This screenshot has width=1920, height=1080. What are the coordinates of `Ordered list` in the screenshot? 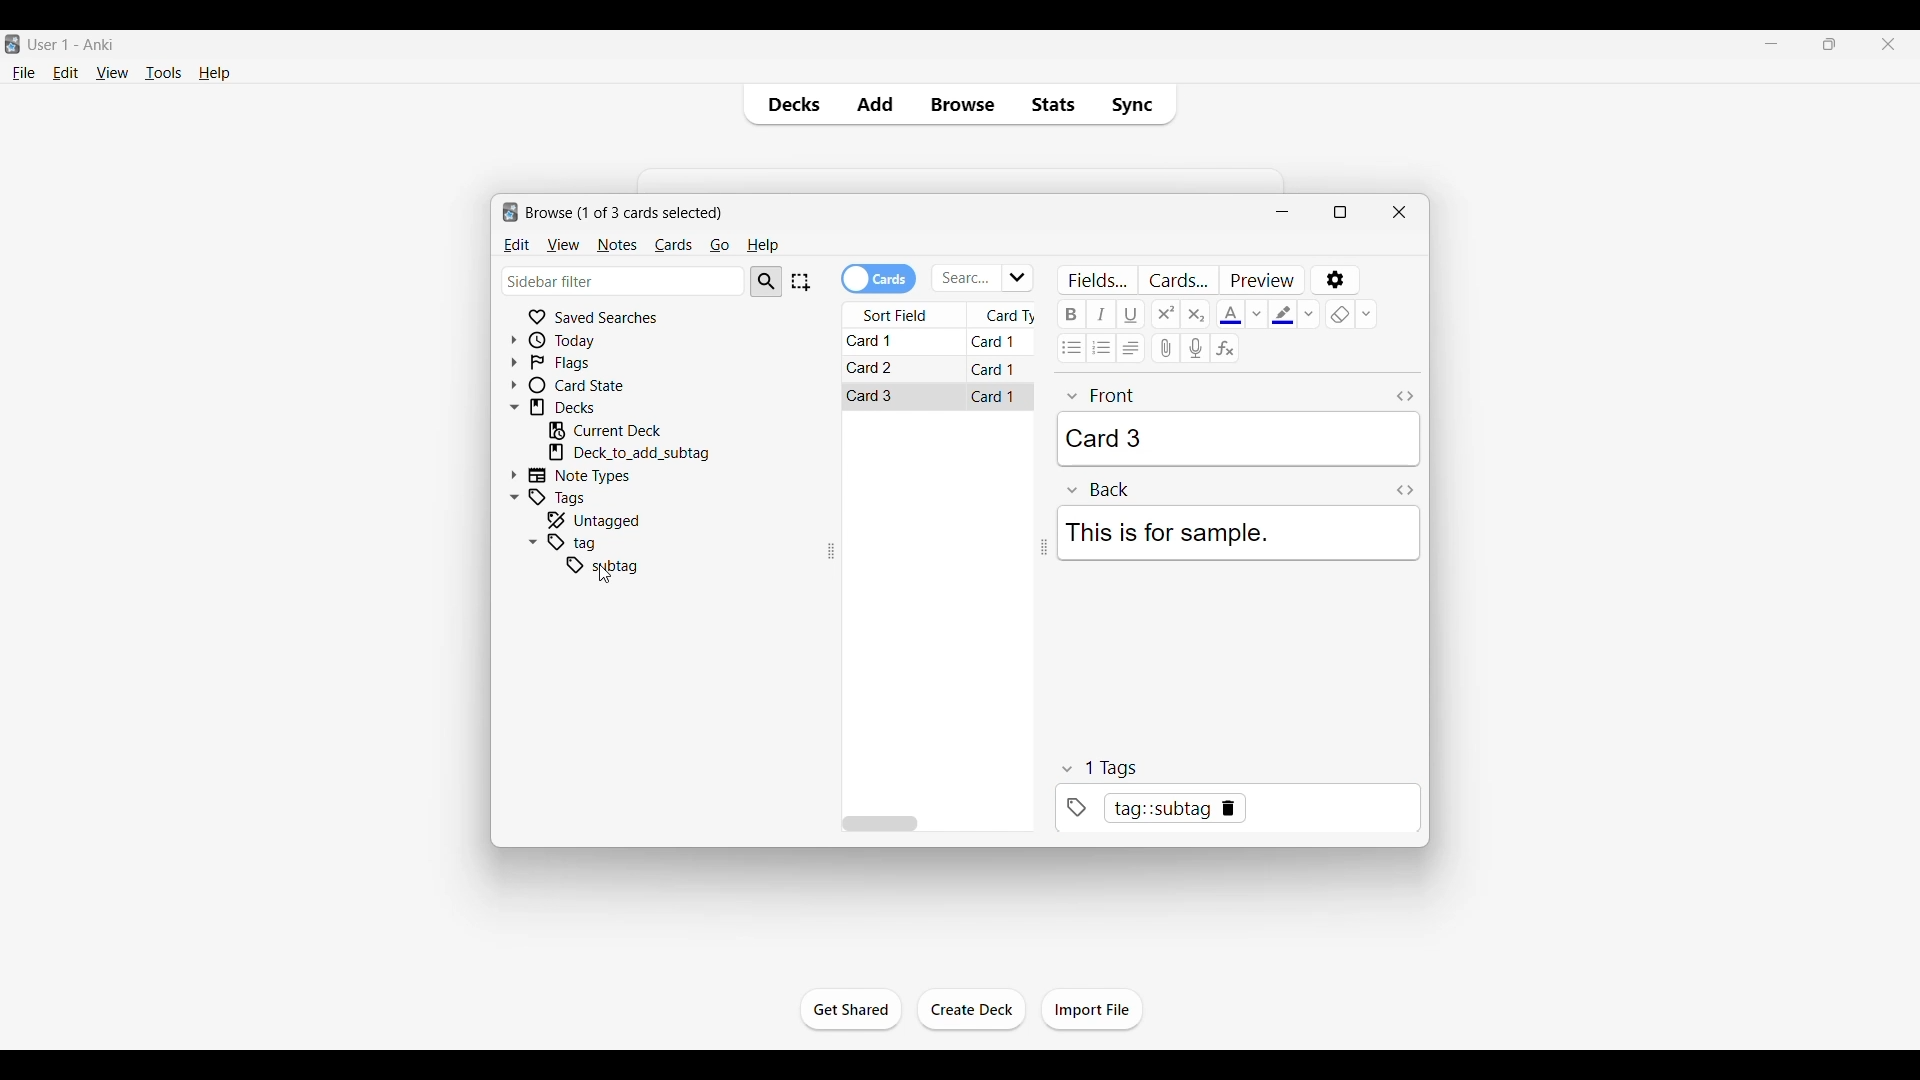 It's located at (1100, 348).